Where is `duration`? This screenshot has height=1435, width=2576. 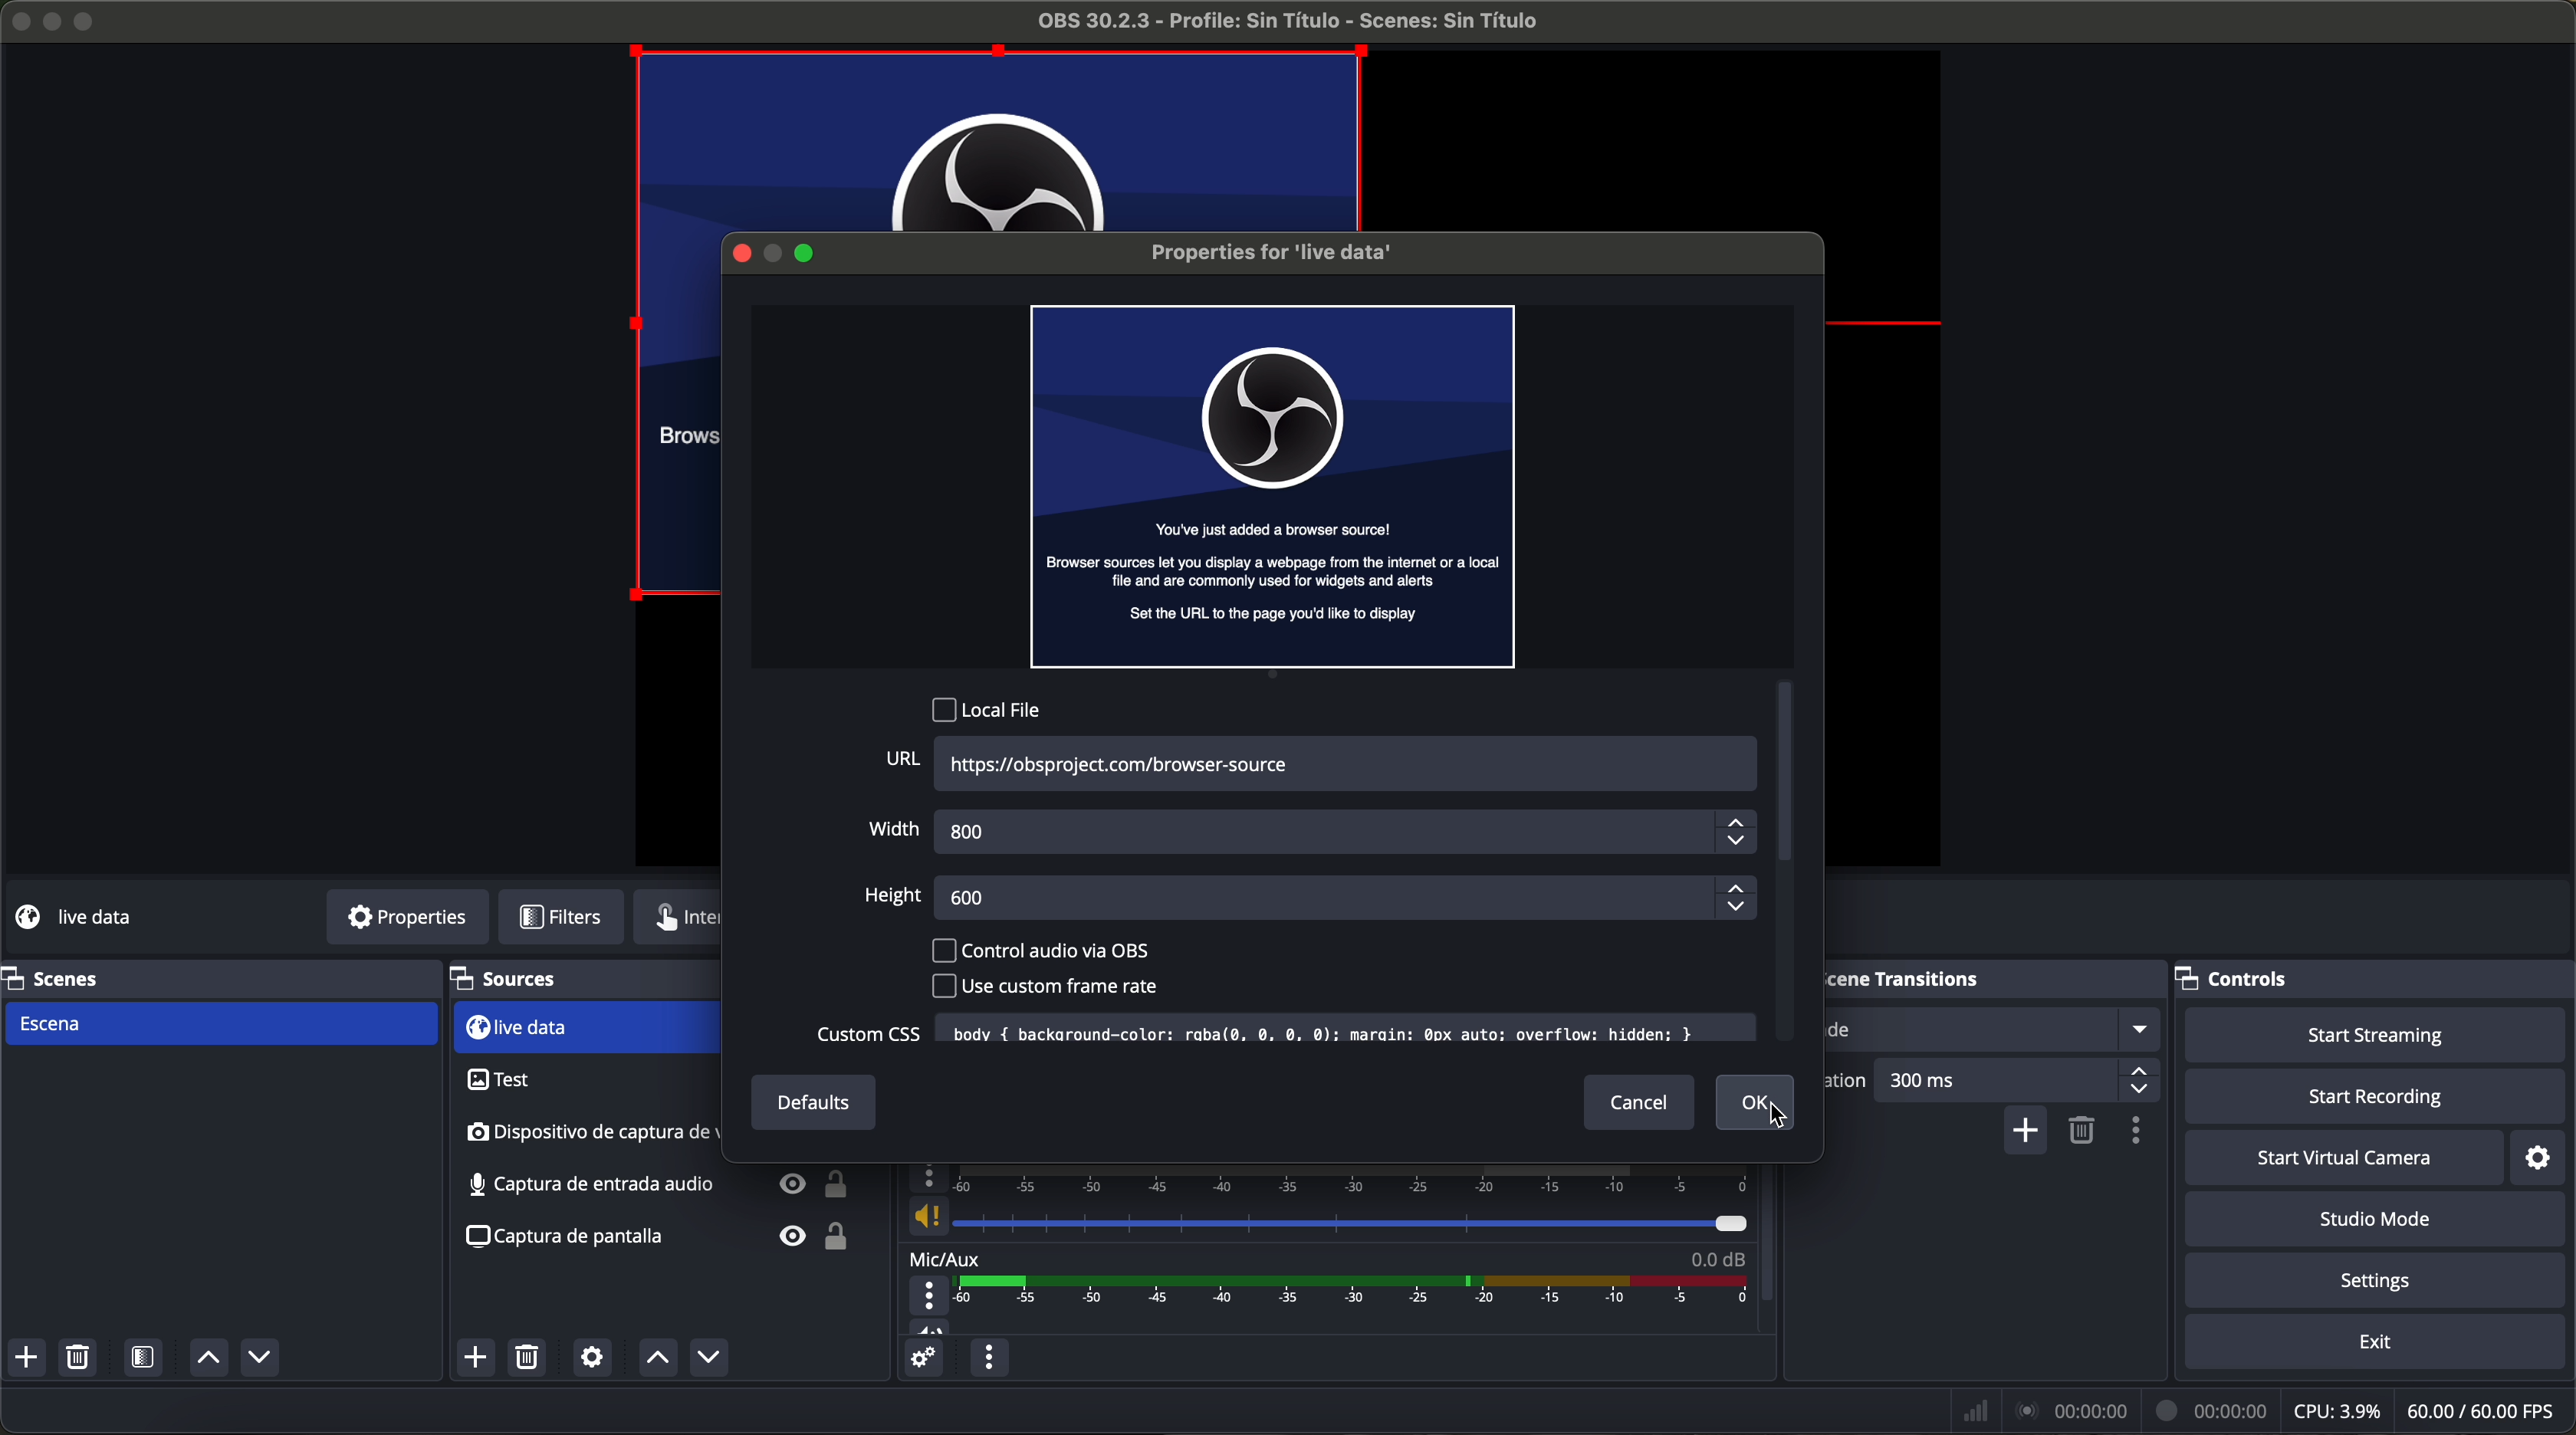
duration is located at coordinates (1847, 1080).